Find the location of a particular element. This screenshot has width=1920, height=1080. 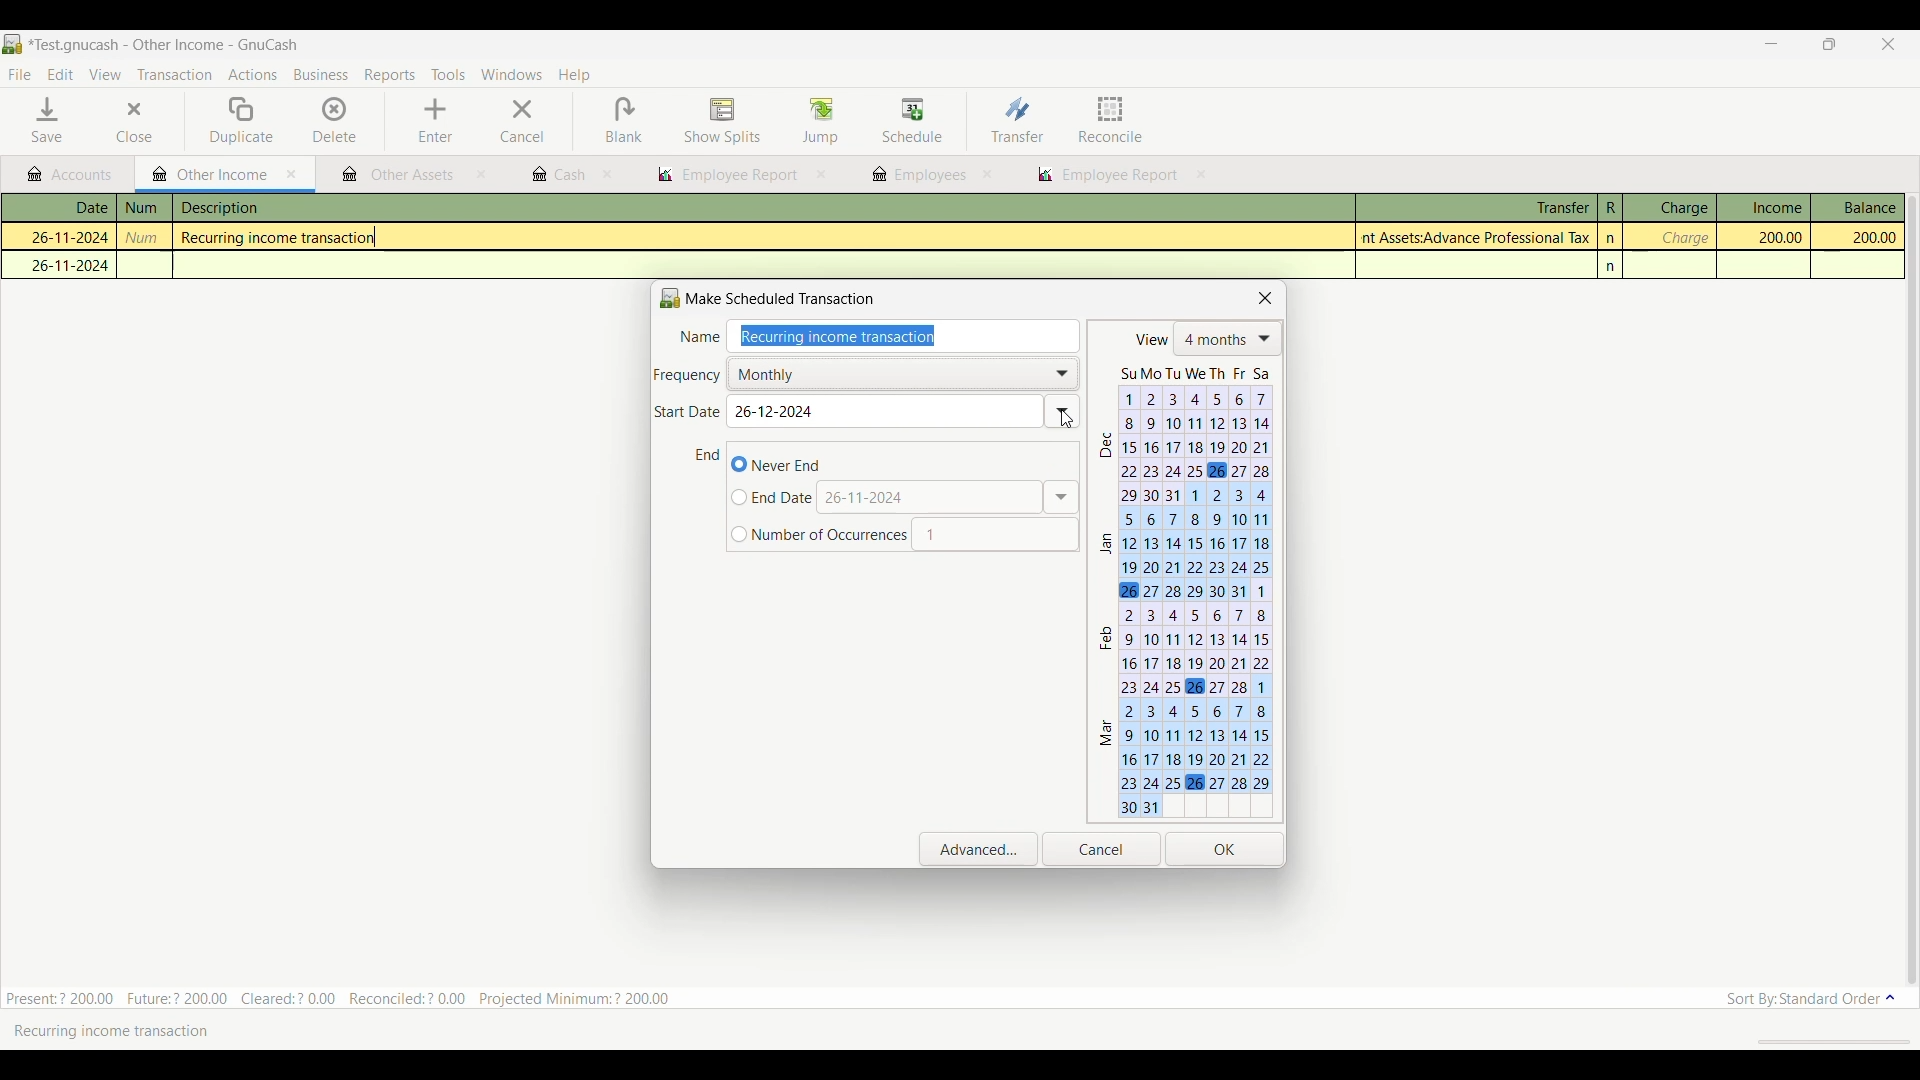

Close interface is located at coordinates (1885, 46).